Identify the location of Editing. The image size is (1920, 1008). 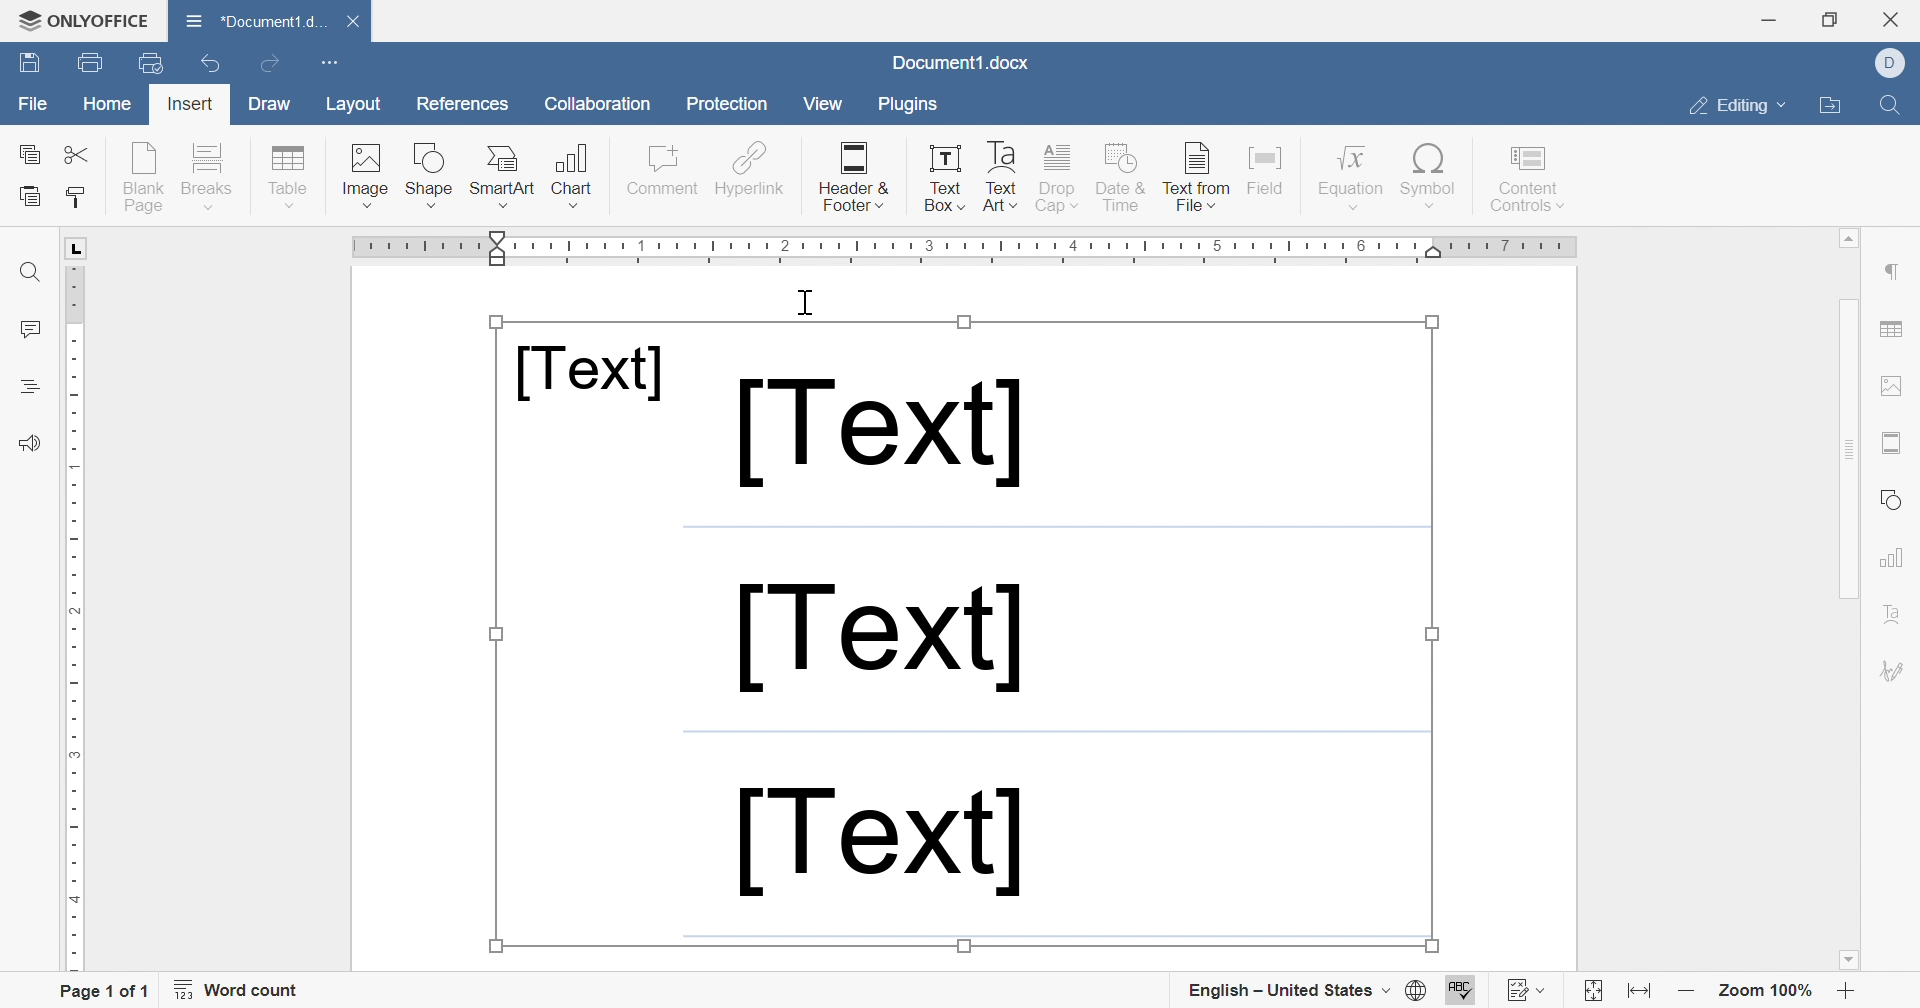
(1735, 107).